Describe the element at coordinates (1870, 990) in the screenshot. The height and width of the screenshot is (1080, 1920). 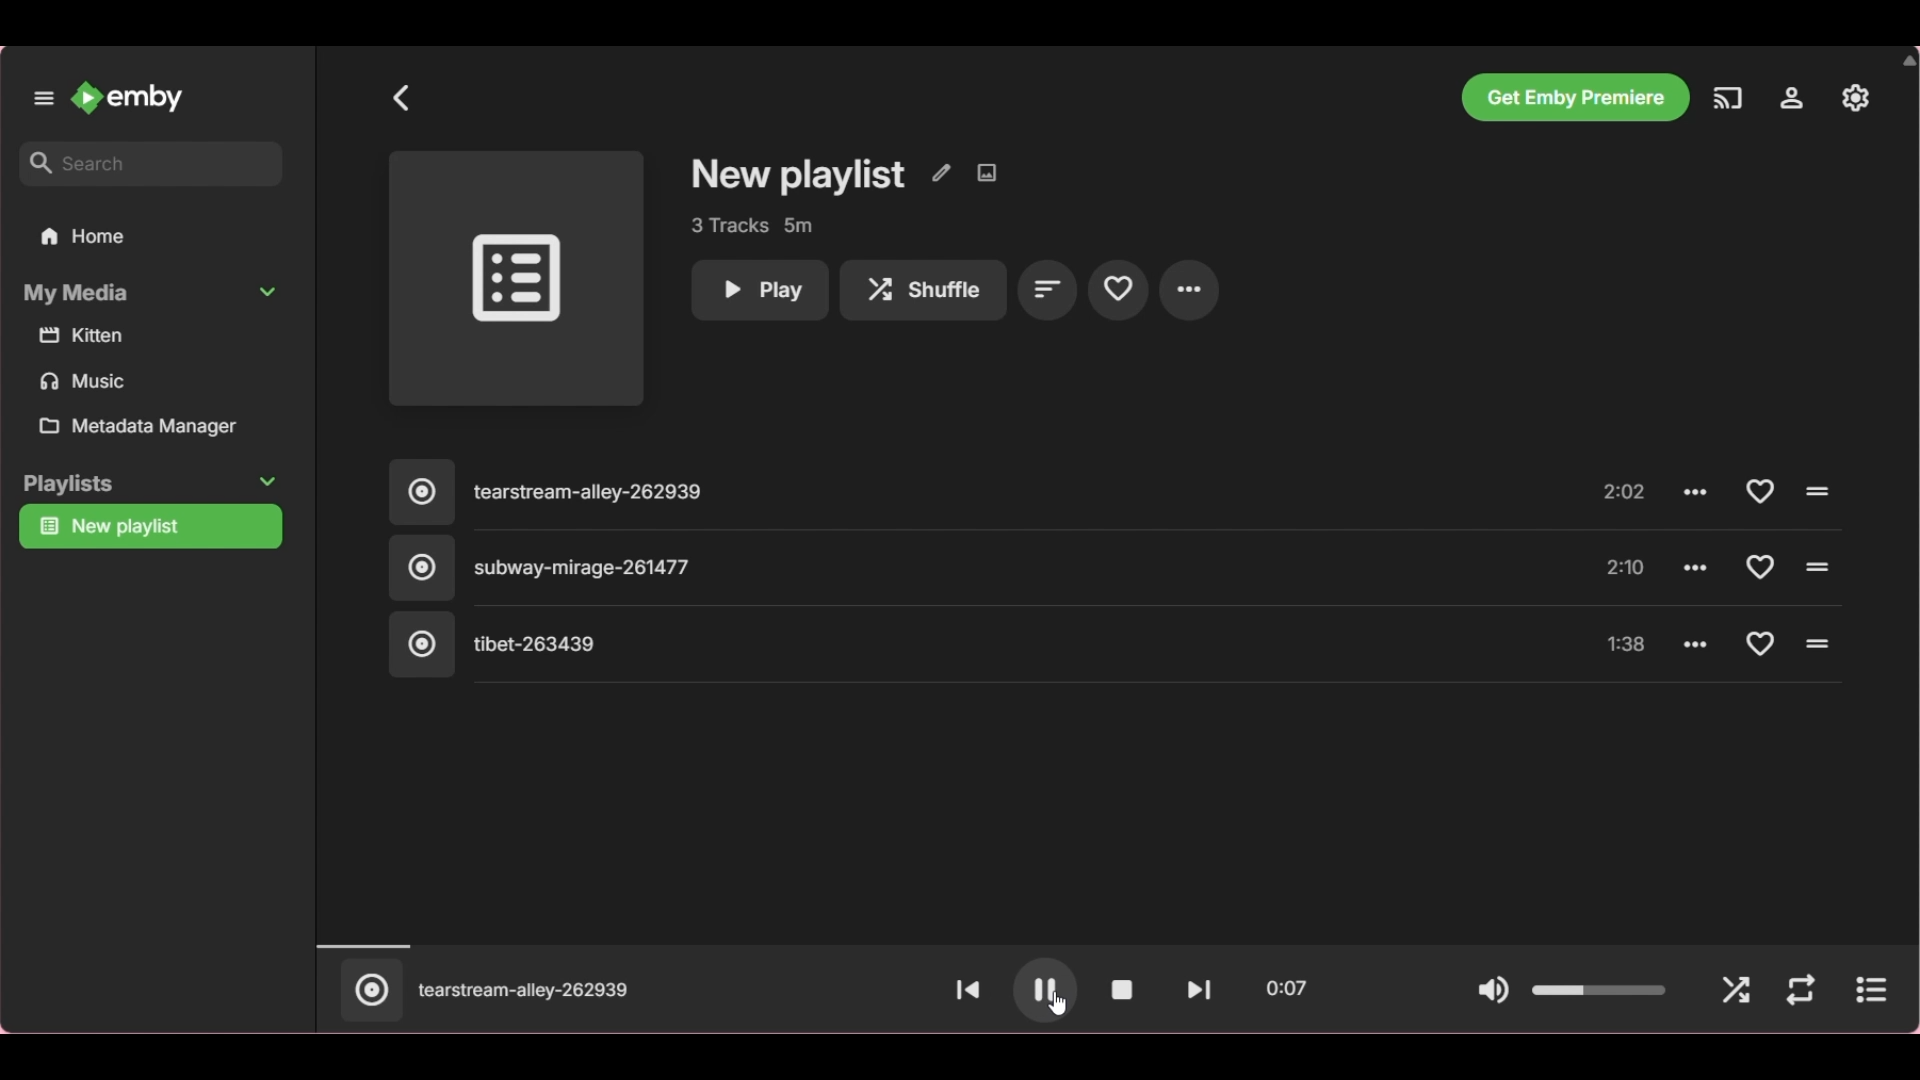
I see `Show current song only` at that location.